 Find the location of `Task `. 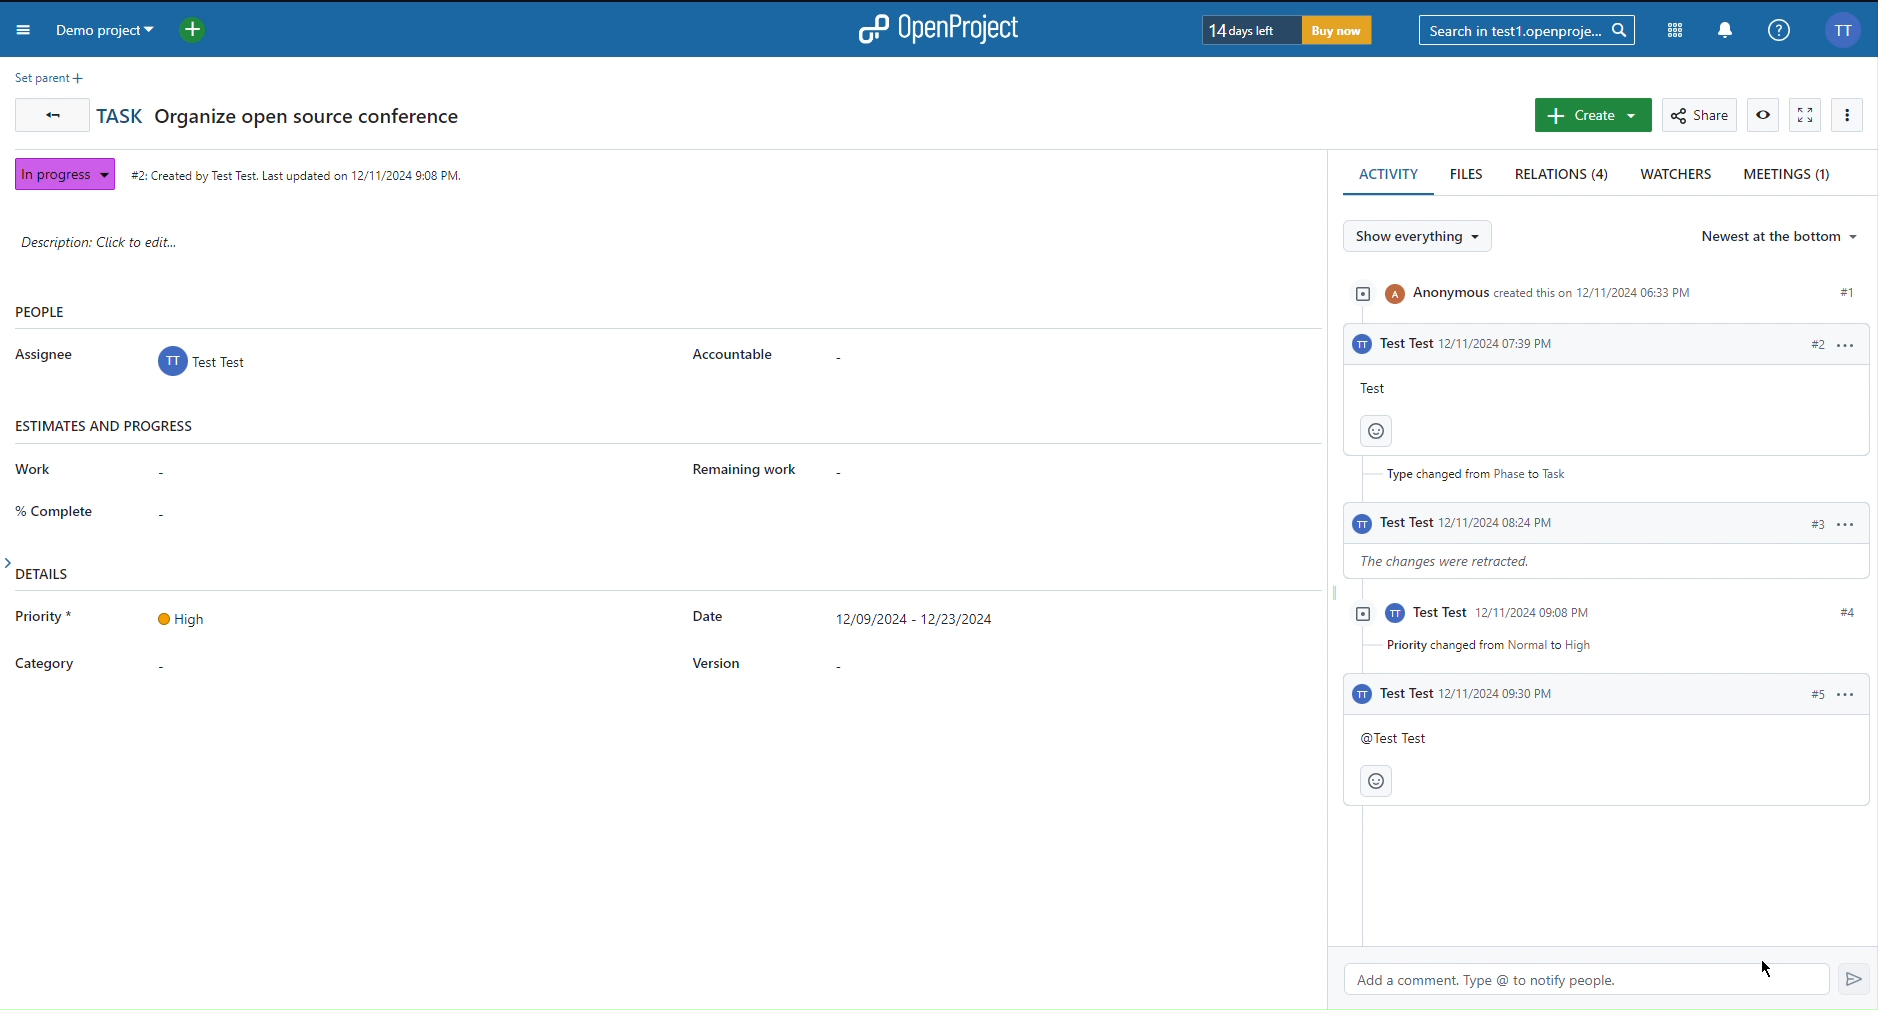

Task  is located at coordinates (282, 115).